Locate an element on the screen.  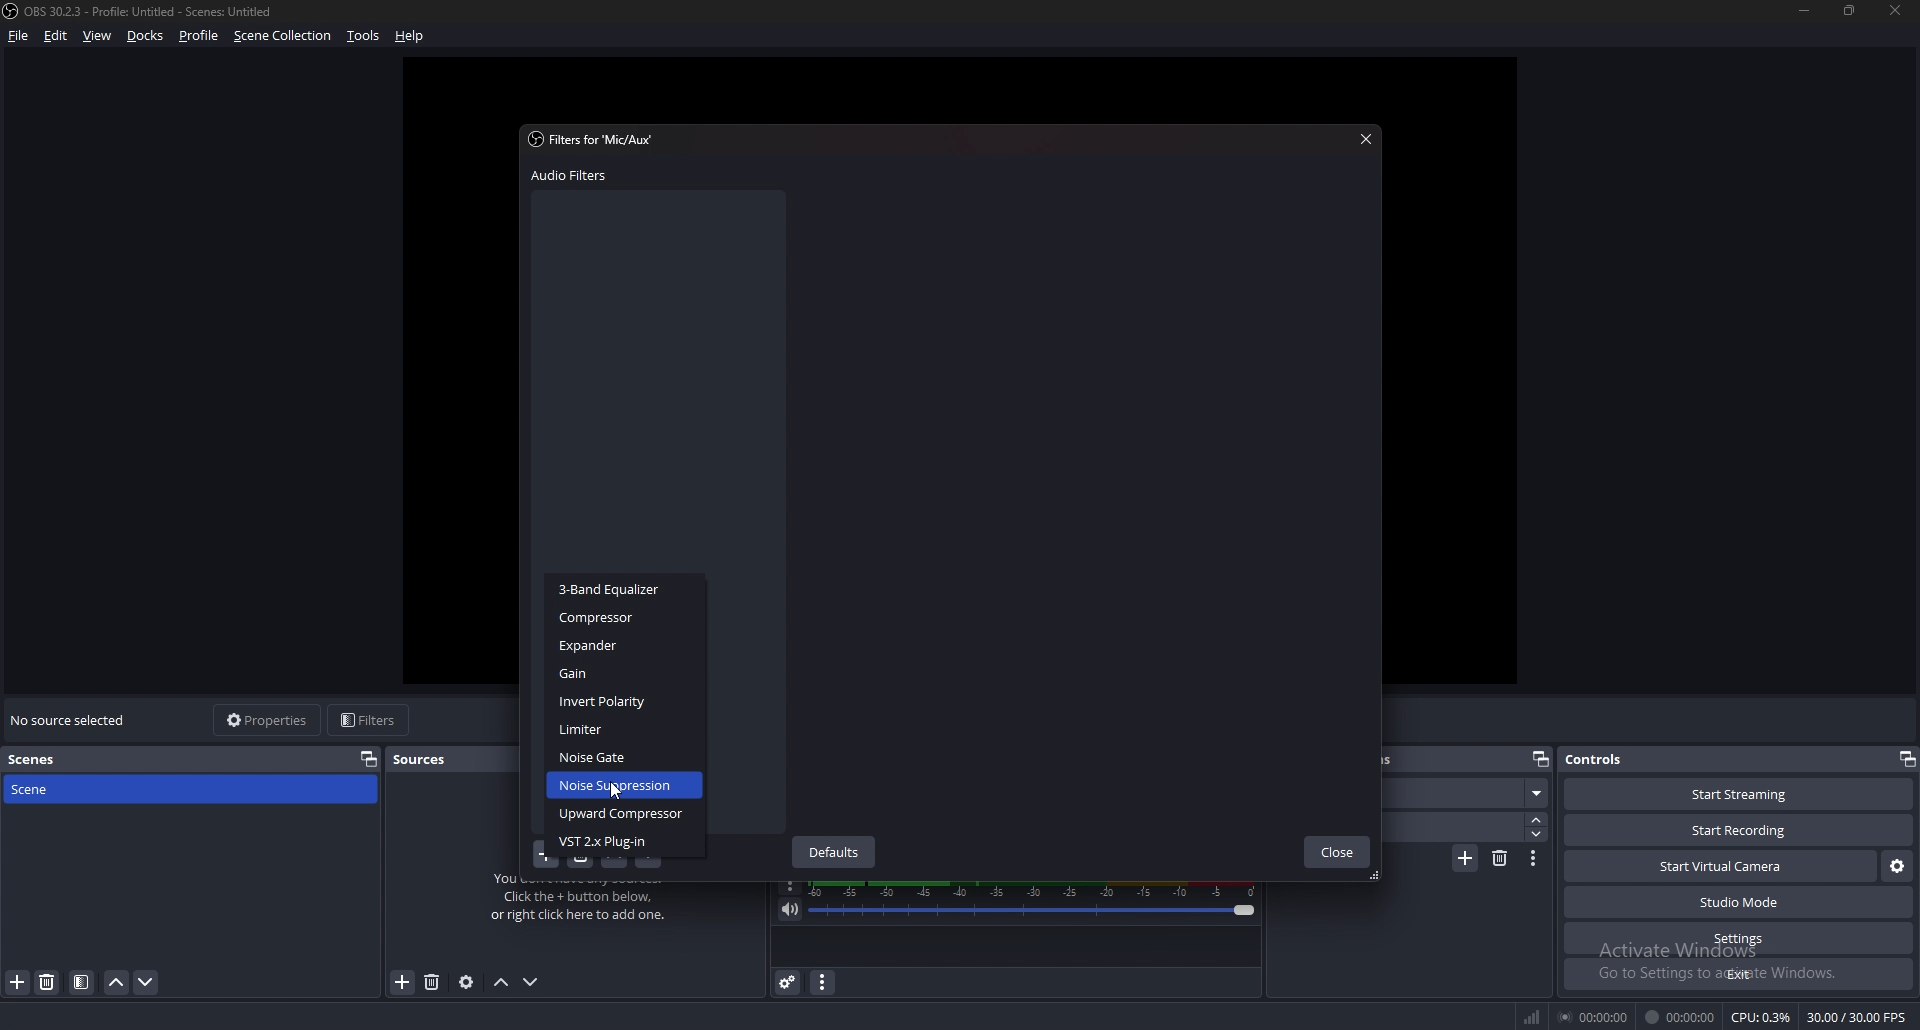
virtual camera settings is located at coordinates (1896, 866).